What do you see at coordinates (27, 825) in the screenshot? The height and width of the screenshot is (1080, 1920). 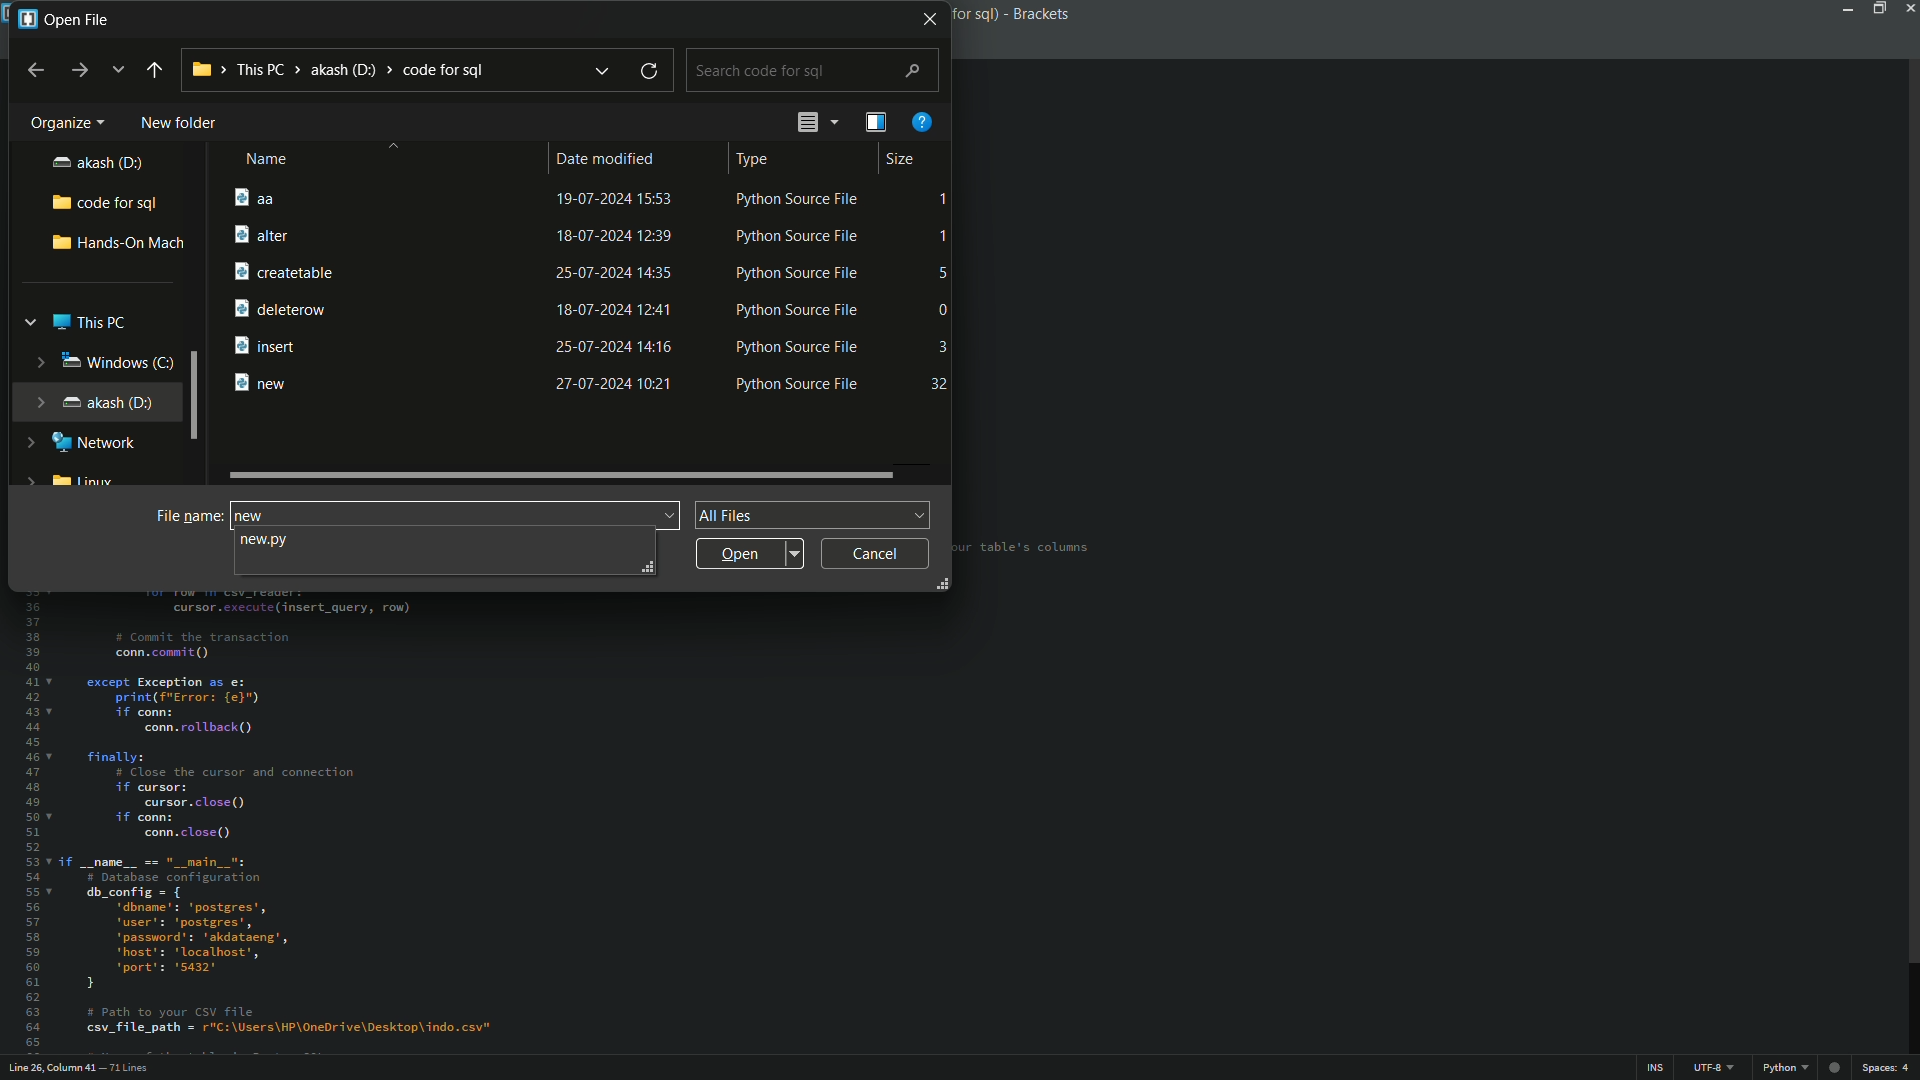 I see `line numbers` at bounding box center [27, 825].